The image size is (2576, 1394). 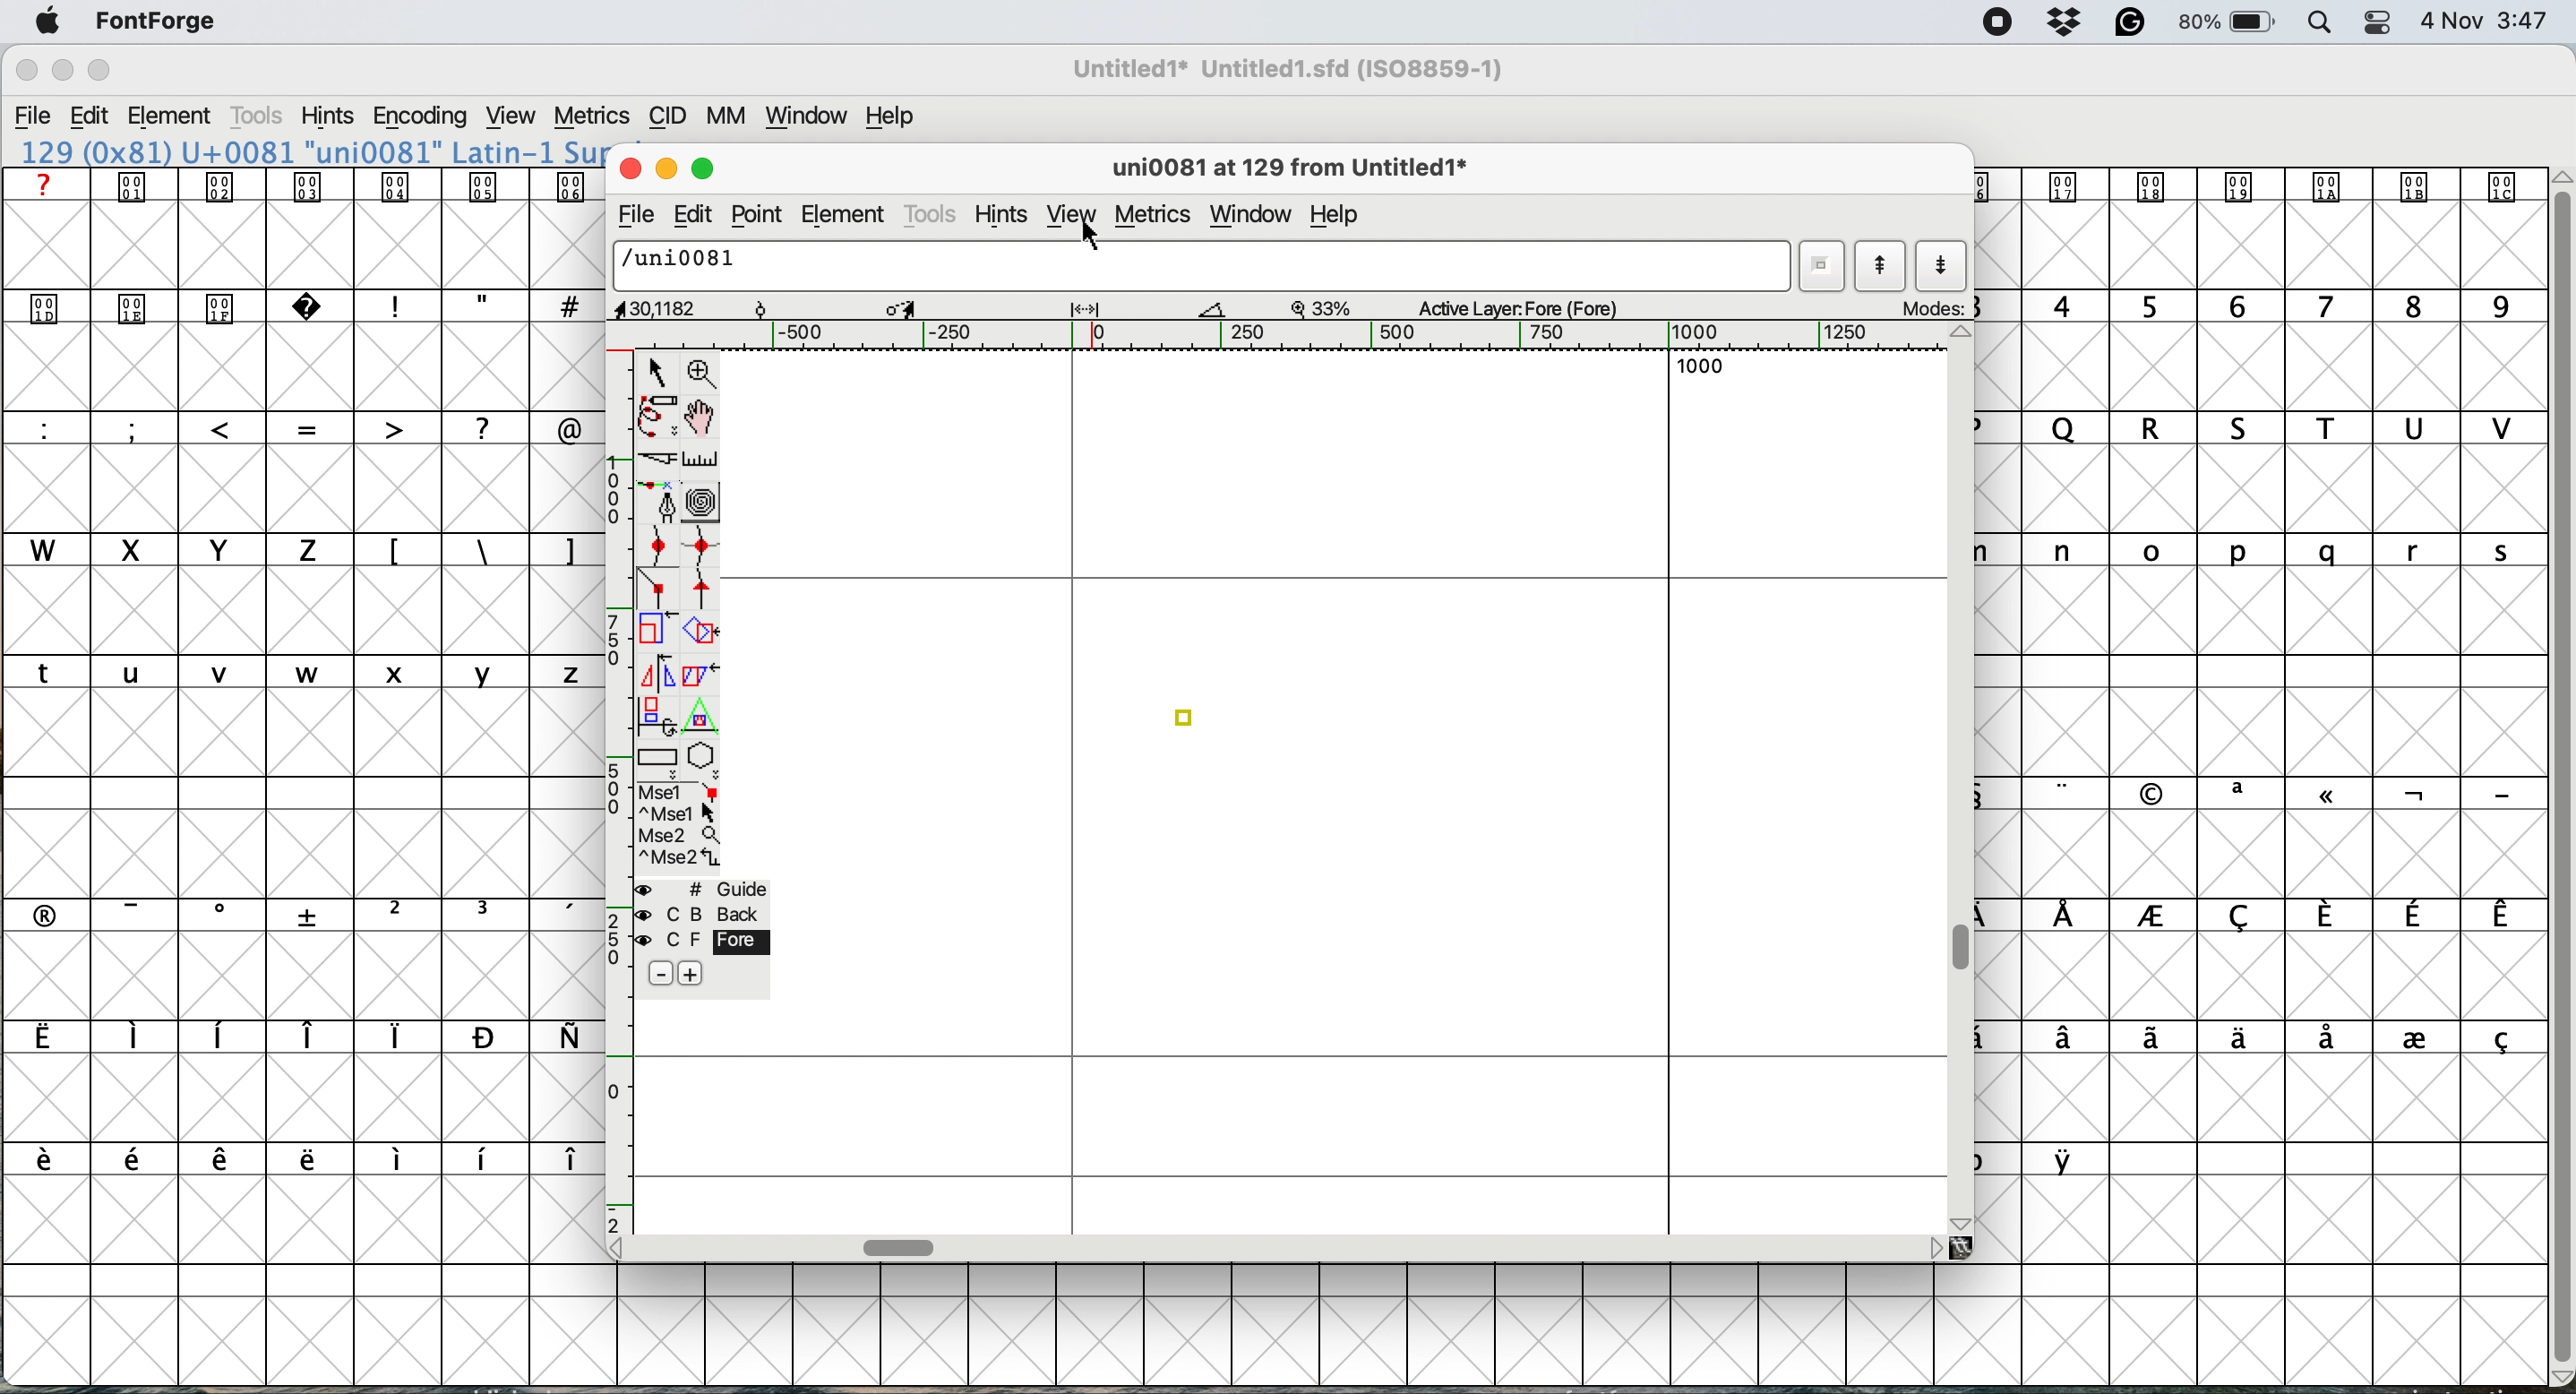 I want to click on close, so click(x=633, y=171).